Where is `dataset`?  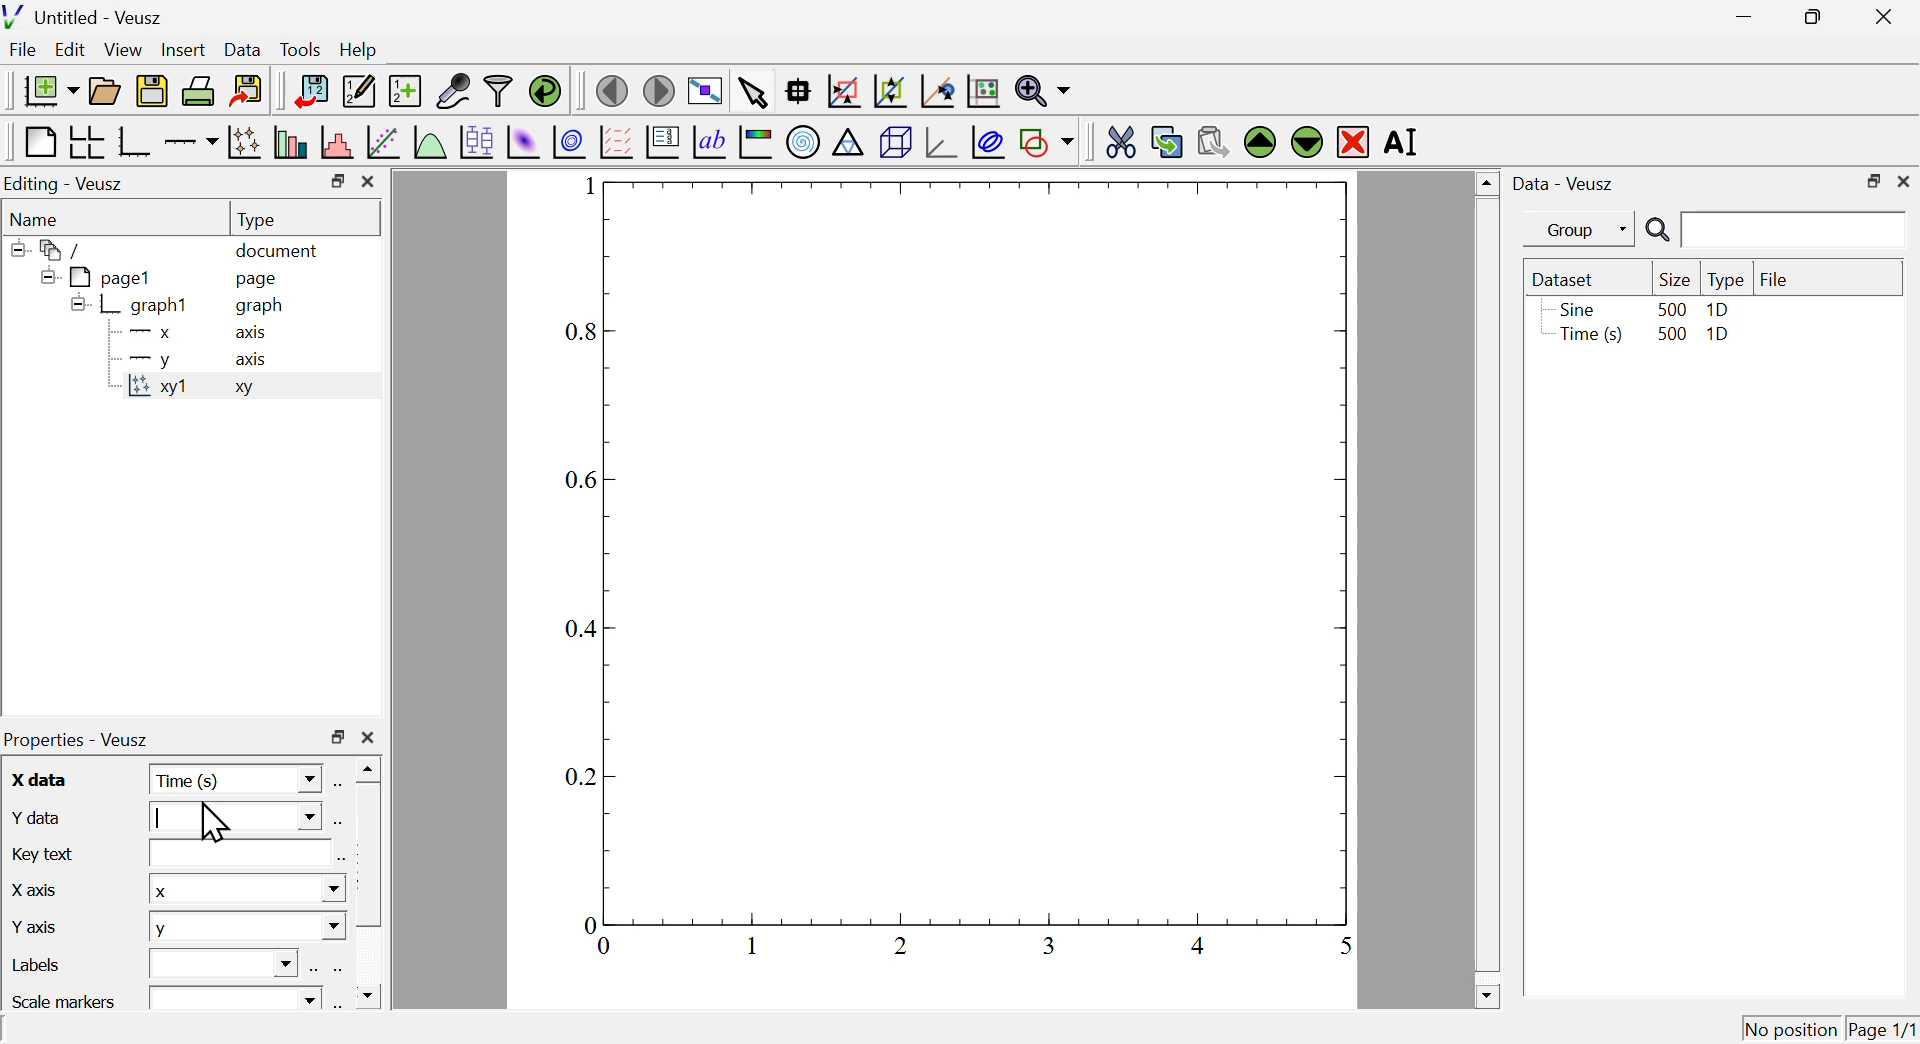 dataset is located at coordinates (1568, 279).